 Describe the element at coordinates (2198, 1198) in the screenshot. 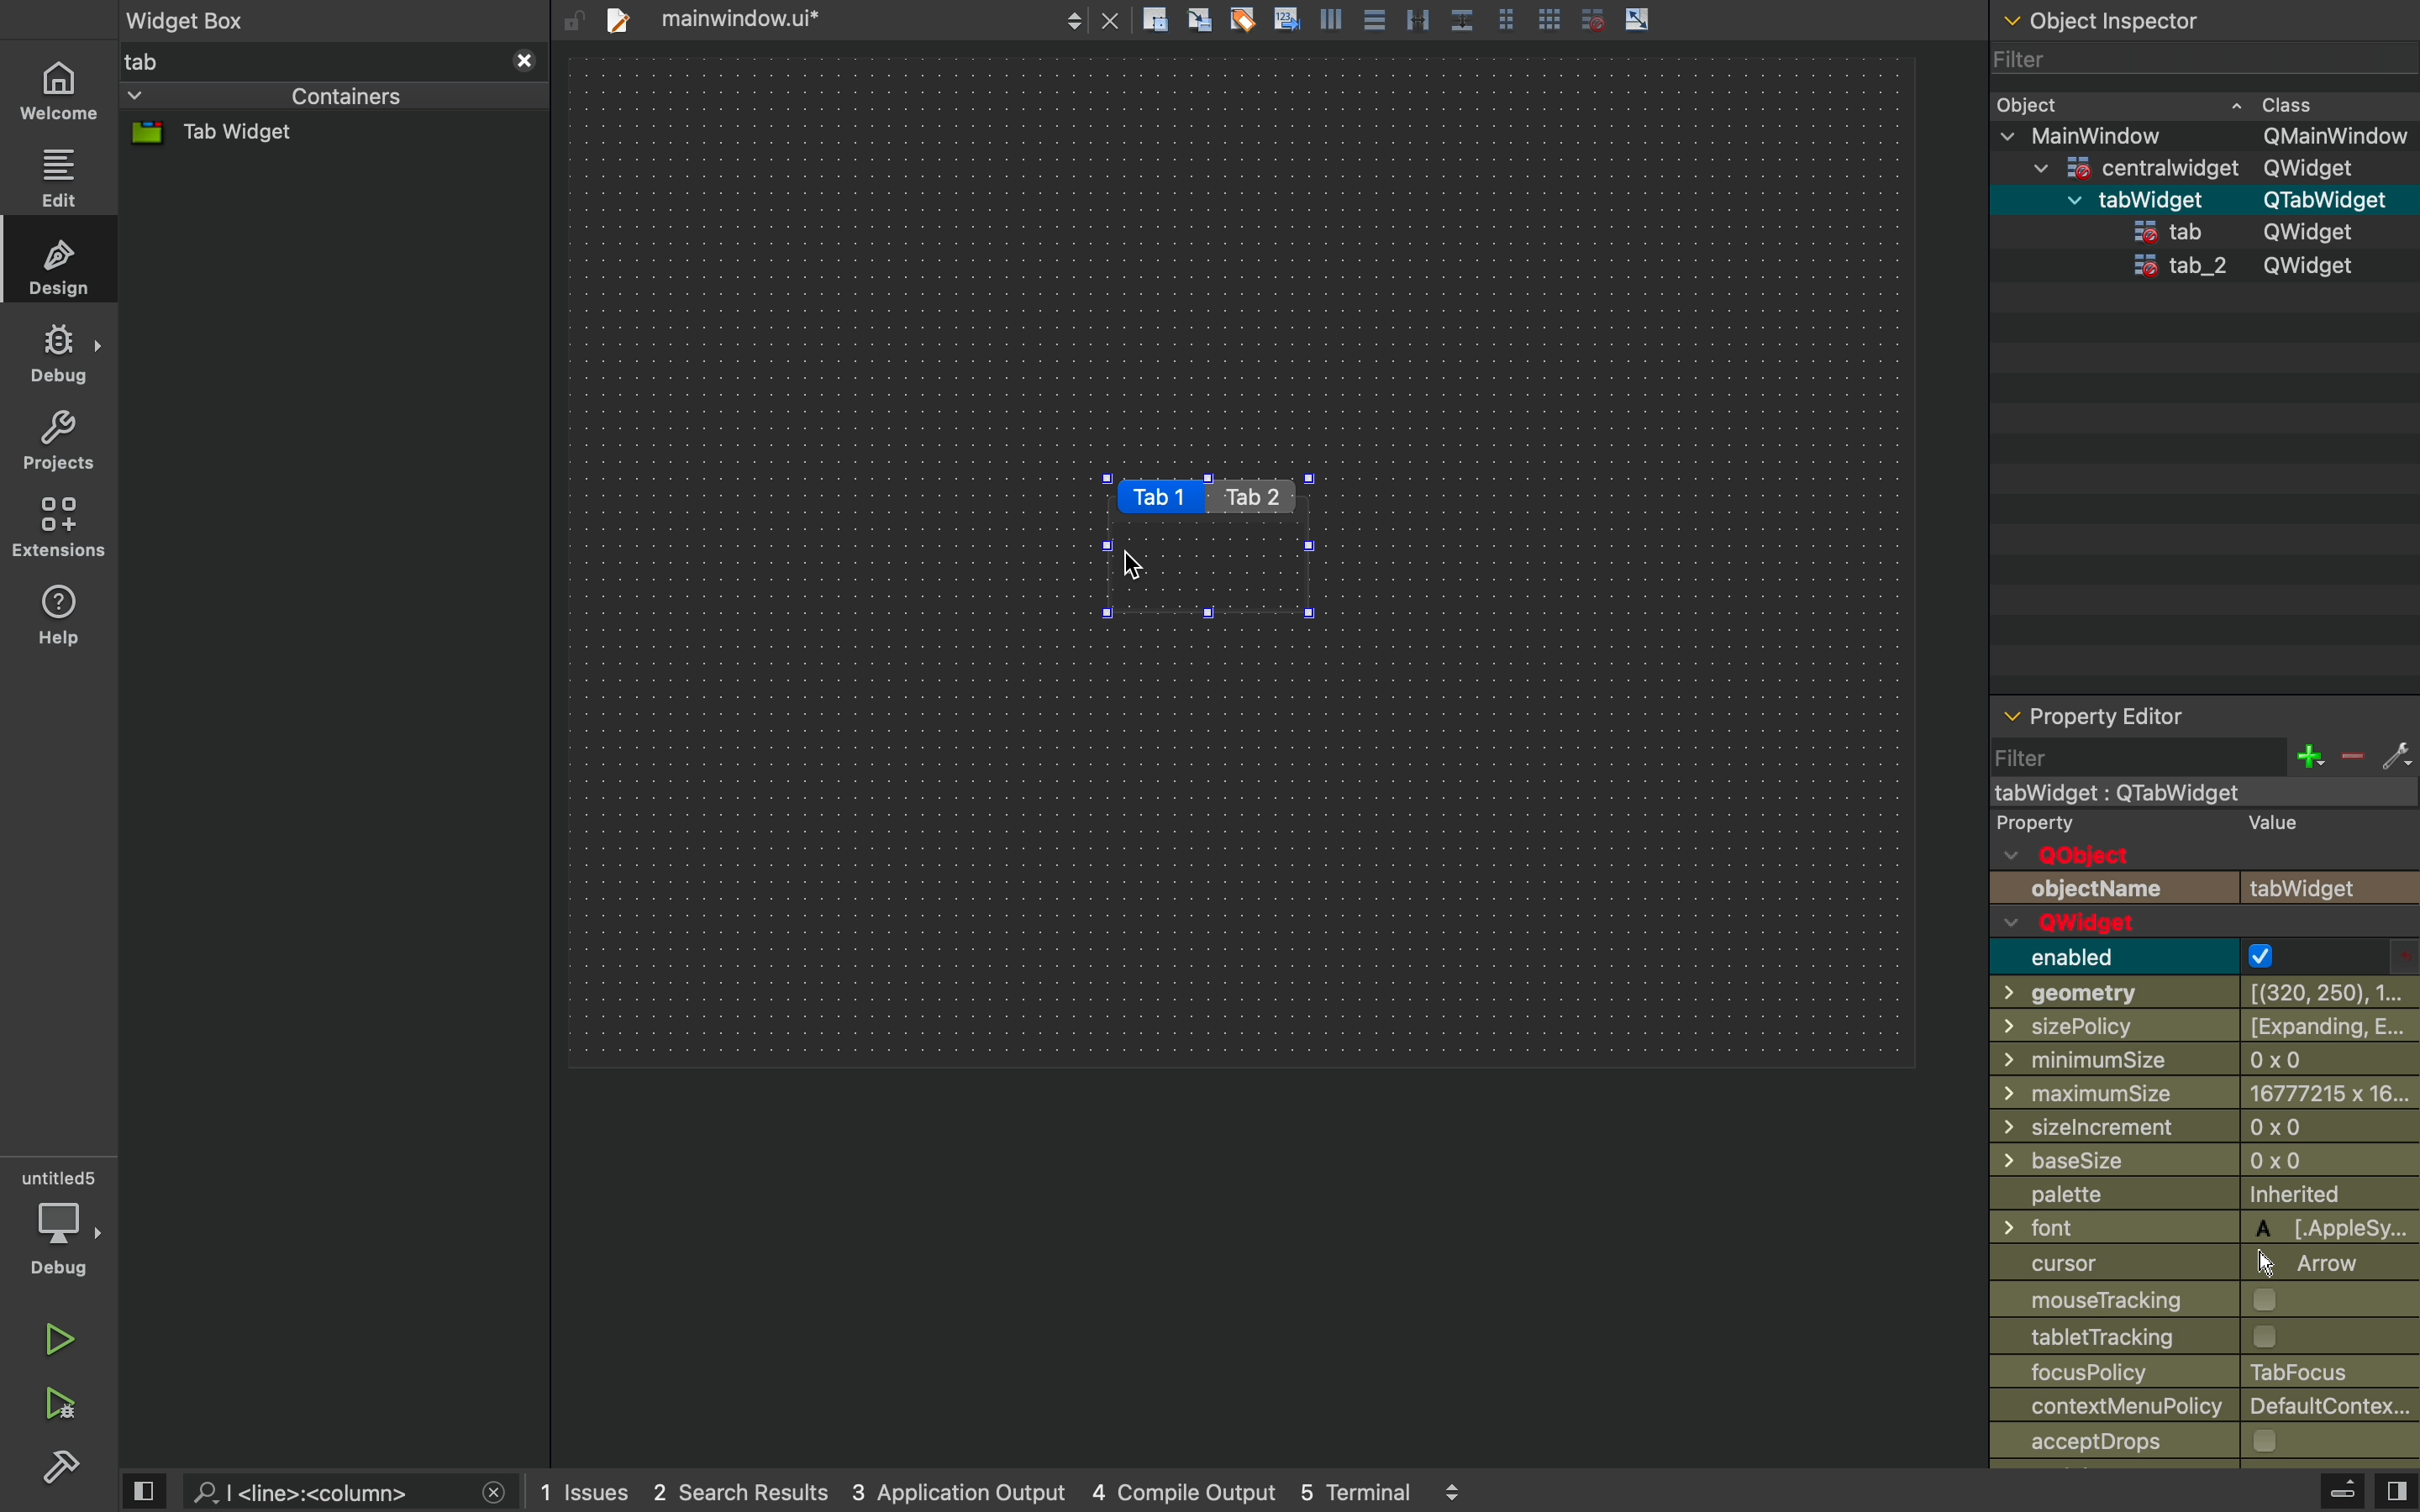

I see `palette` at that location.